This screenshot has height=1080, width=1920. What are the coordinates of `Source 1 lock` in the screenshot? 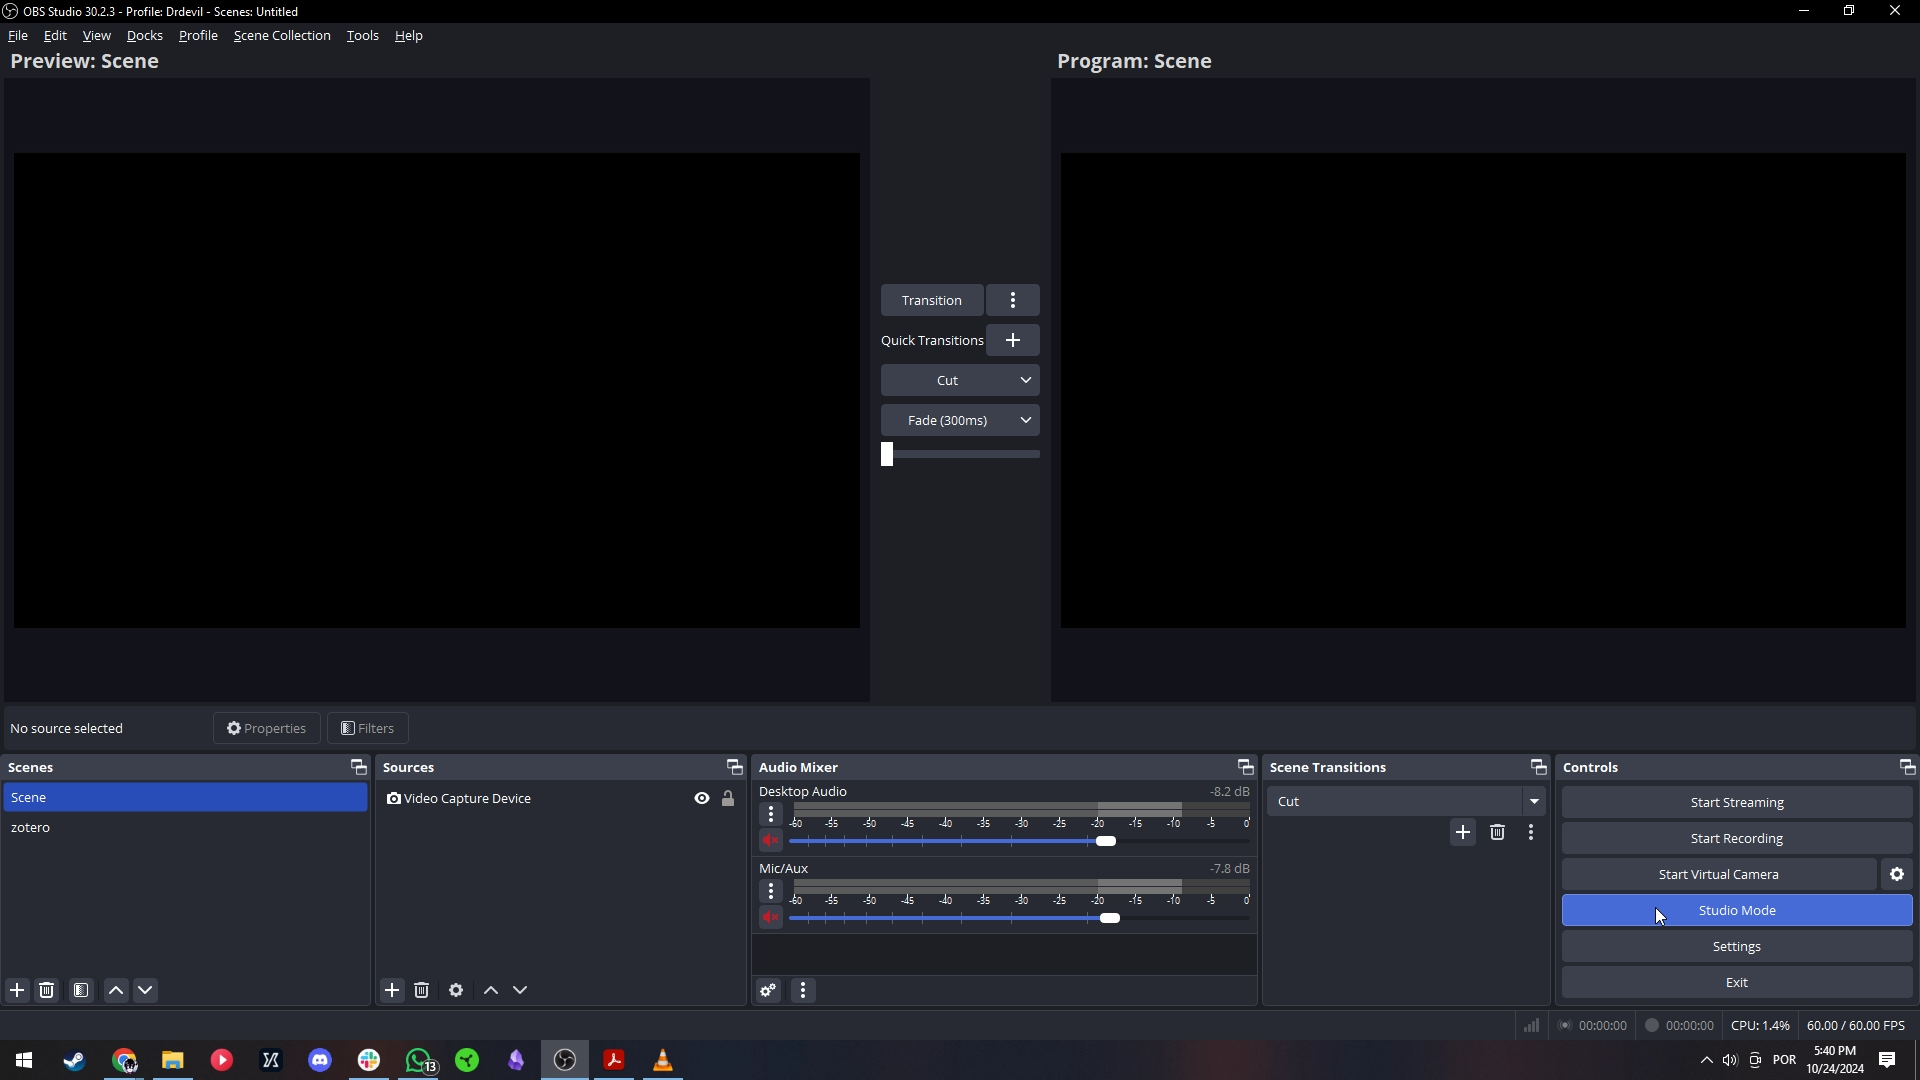 It's located at (728, 798).